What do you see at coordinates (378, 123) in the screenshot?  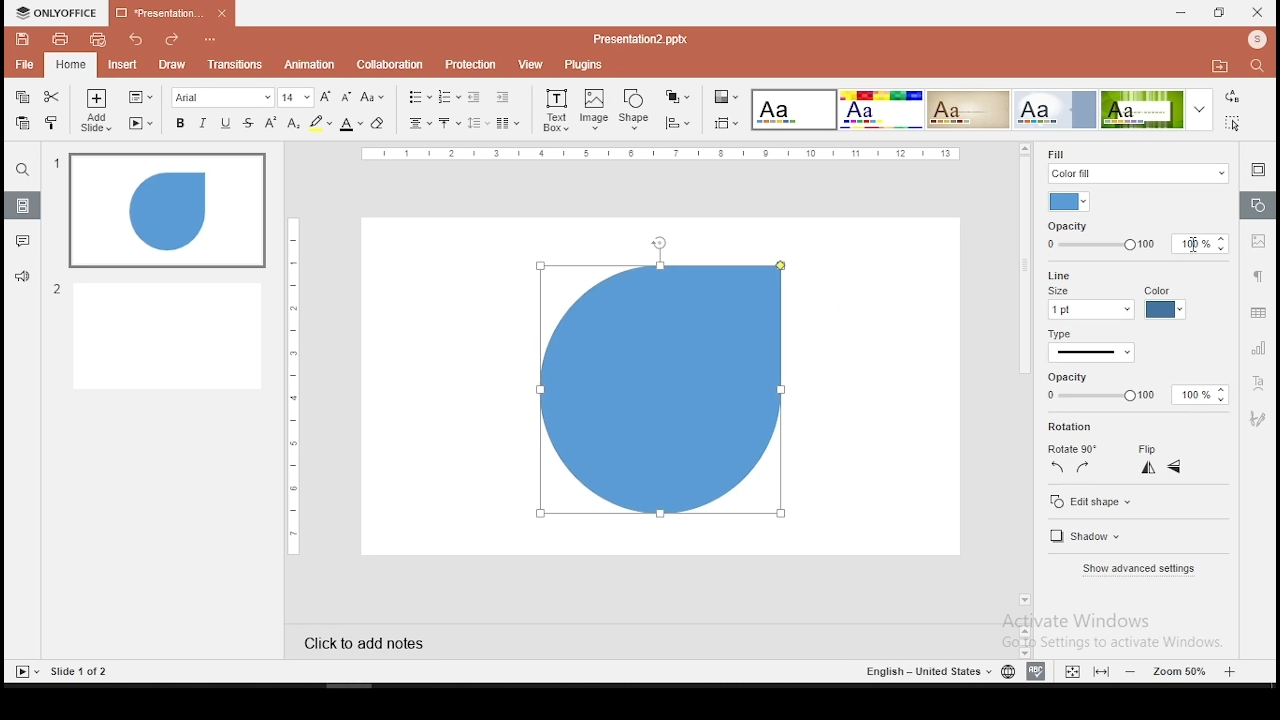 I see `eraser tool` at bounding box center [378, 123].